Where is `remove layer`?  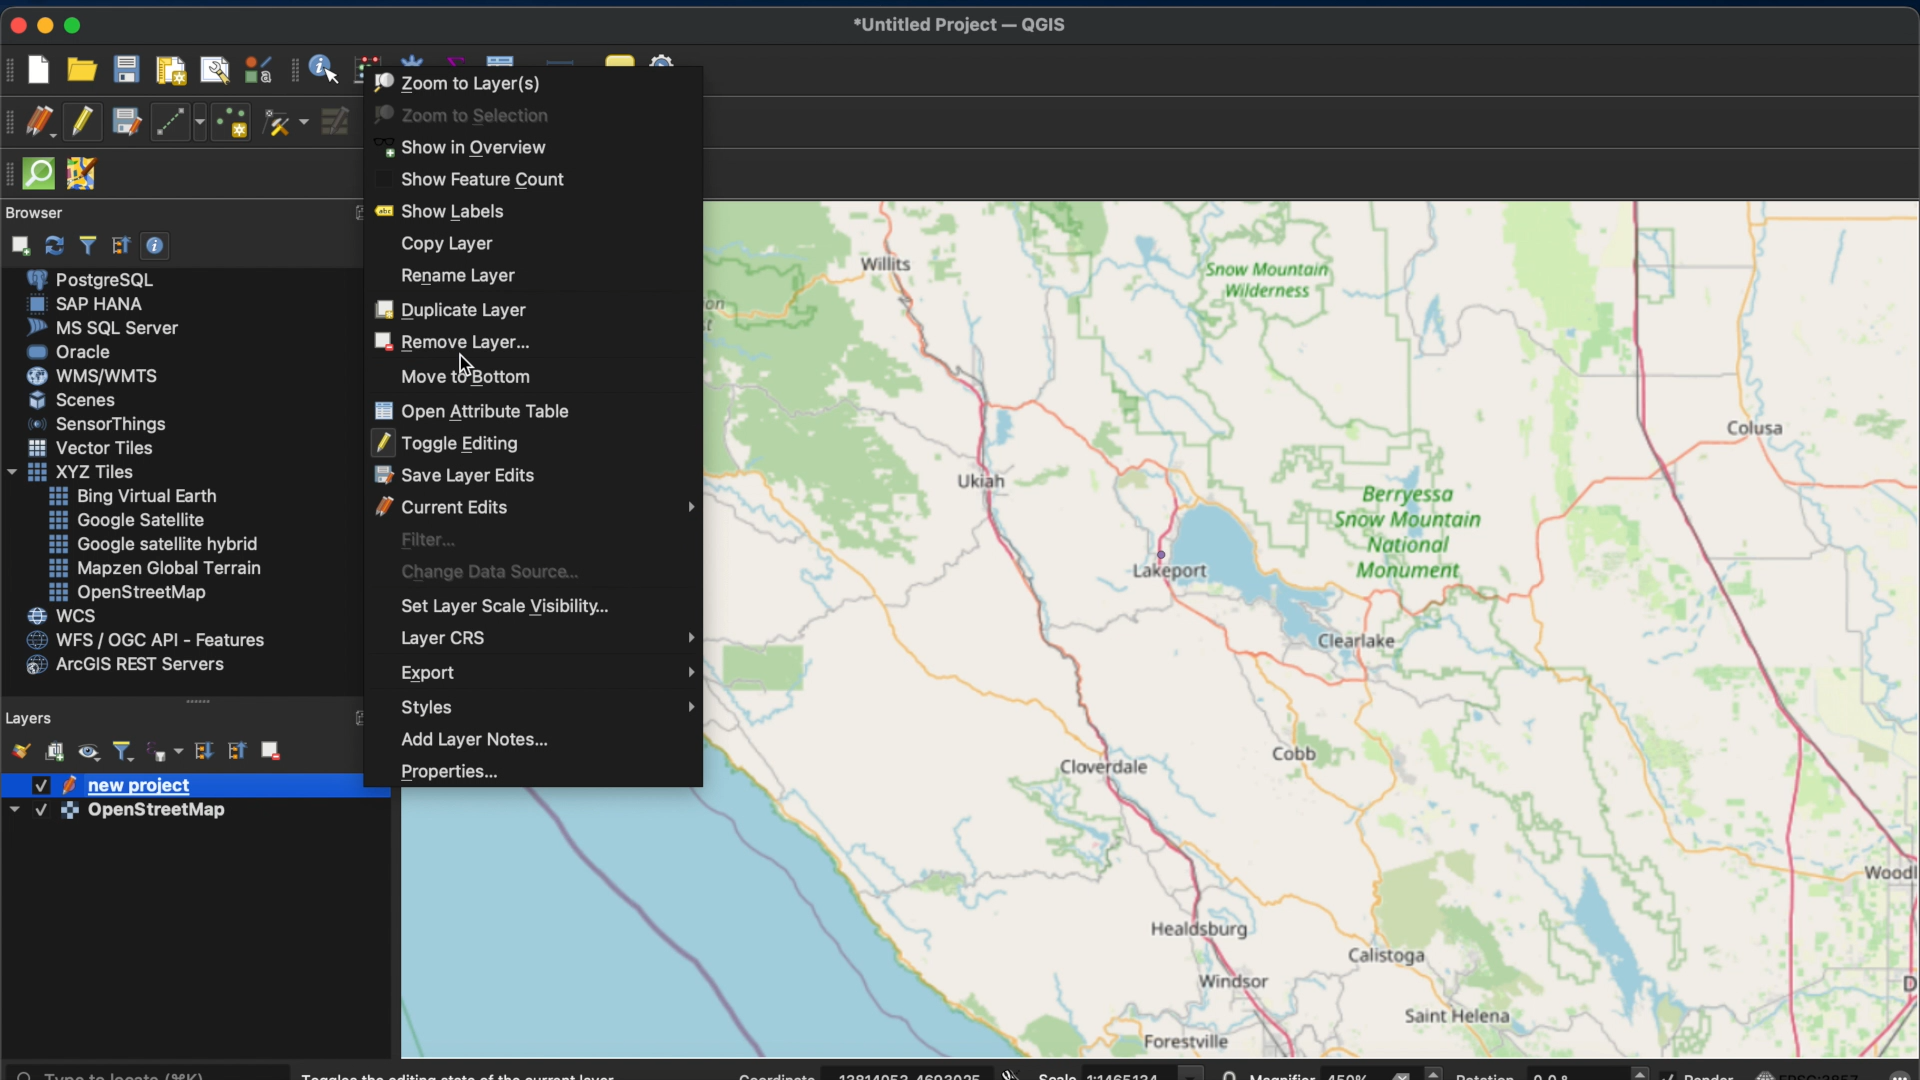
remove layer is located at coordinates (448, 340).